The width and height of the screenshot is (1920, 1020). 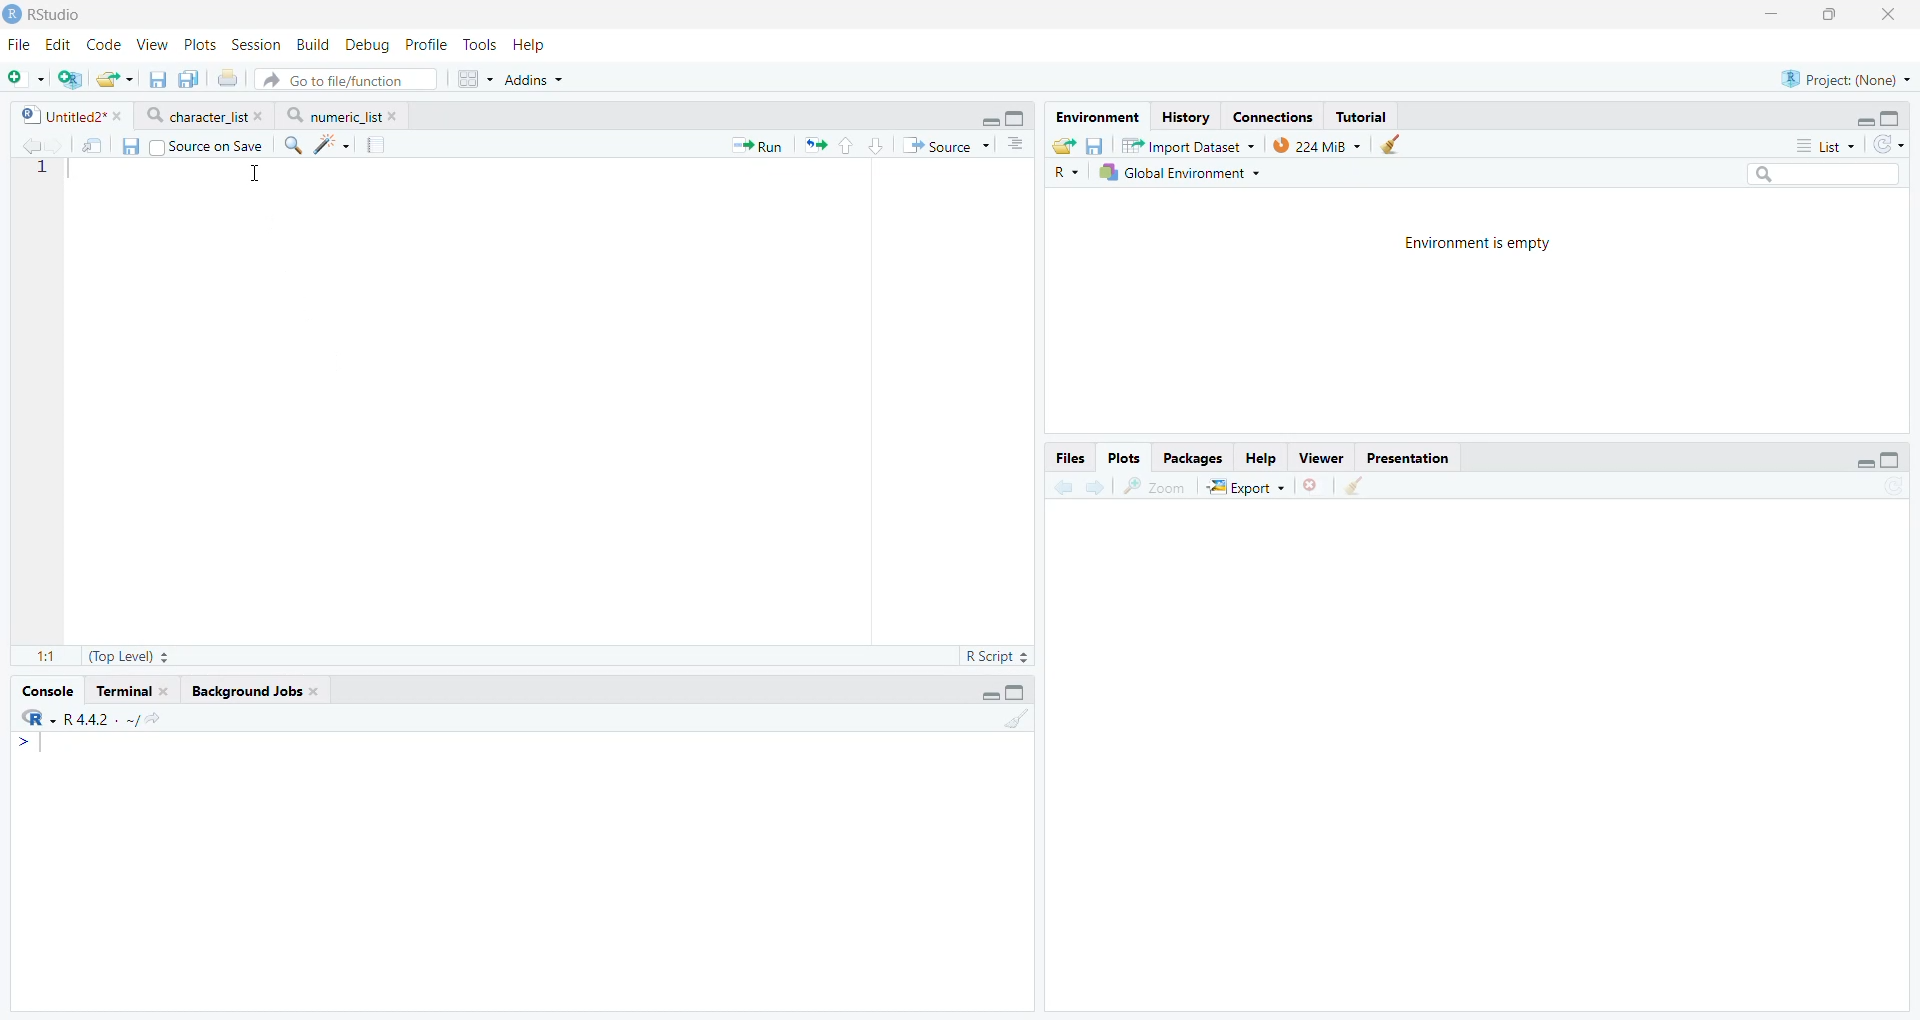 I want to click on Export, so click(x=1247, y=487).